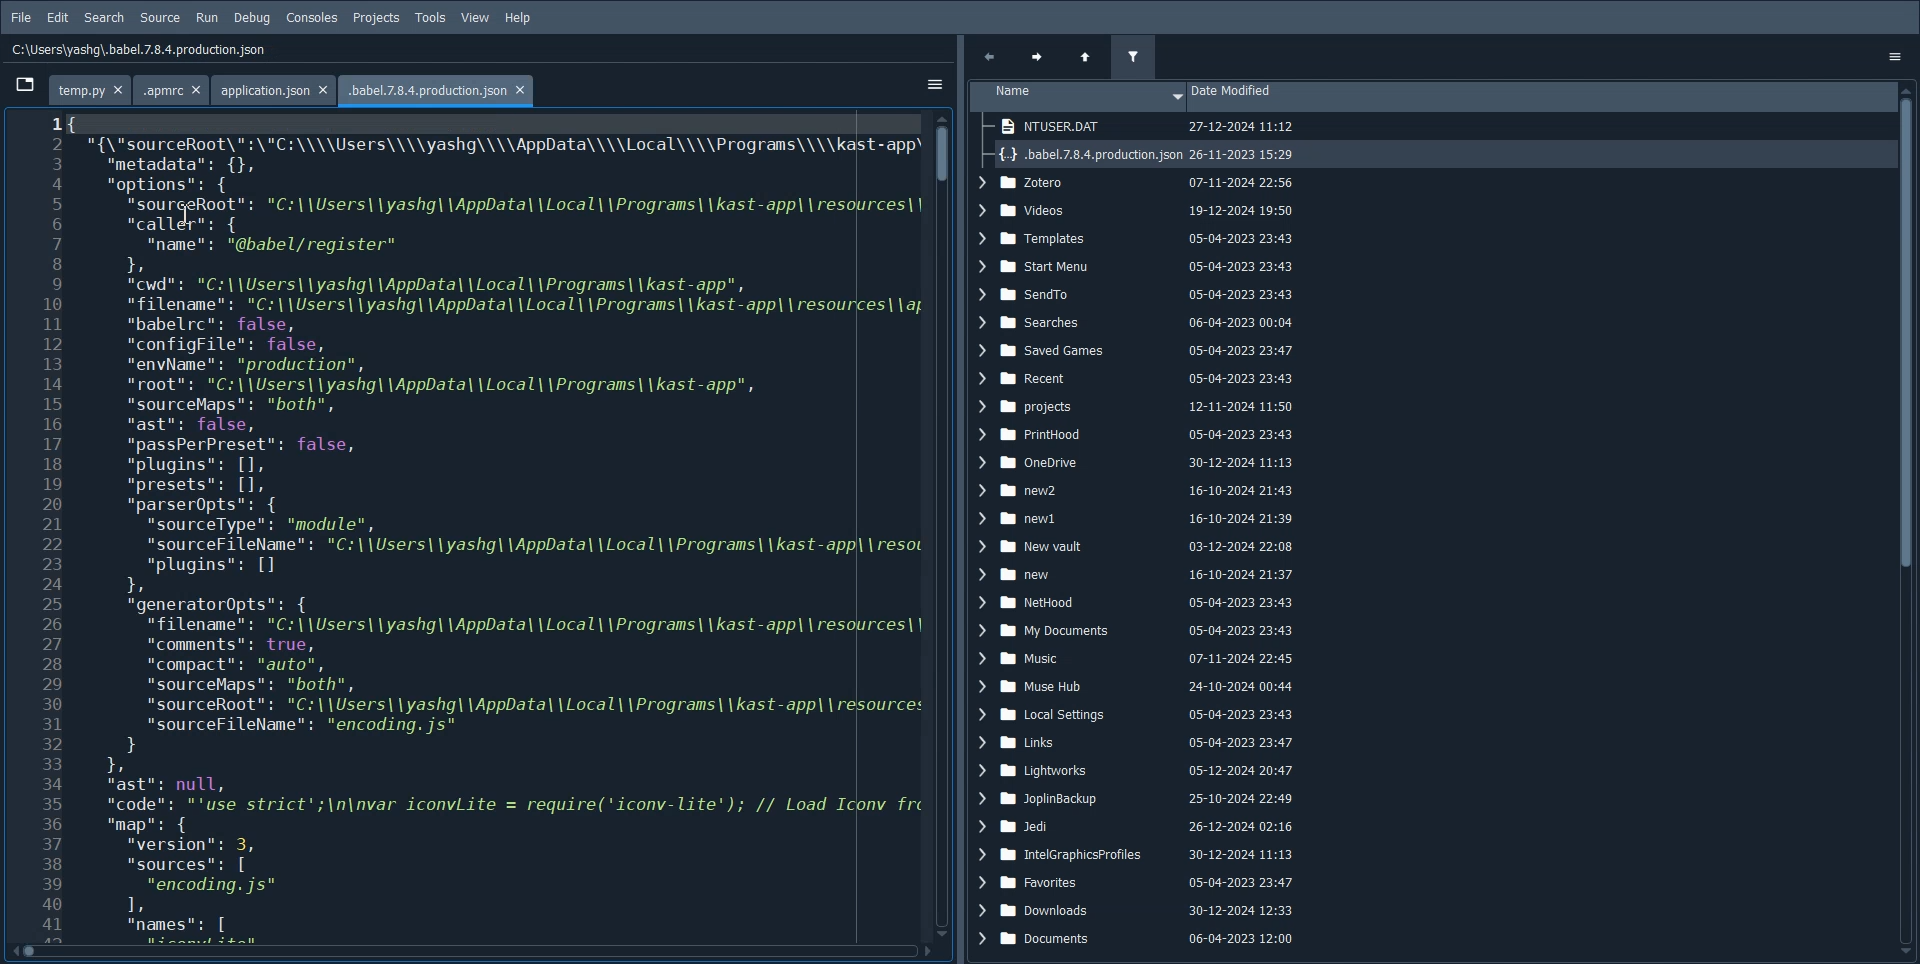 The width and height of the screenshot is (1920, 964). I want to click on Horizontal scroll bar, so click(469, 954).